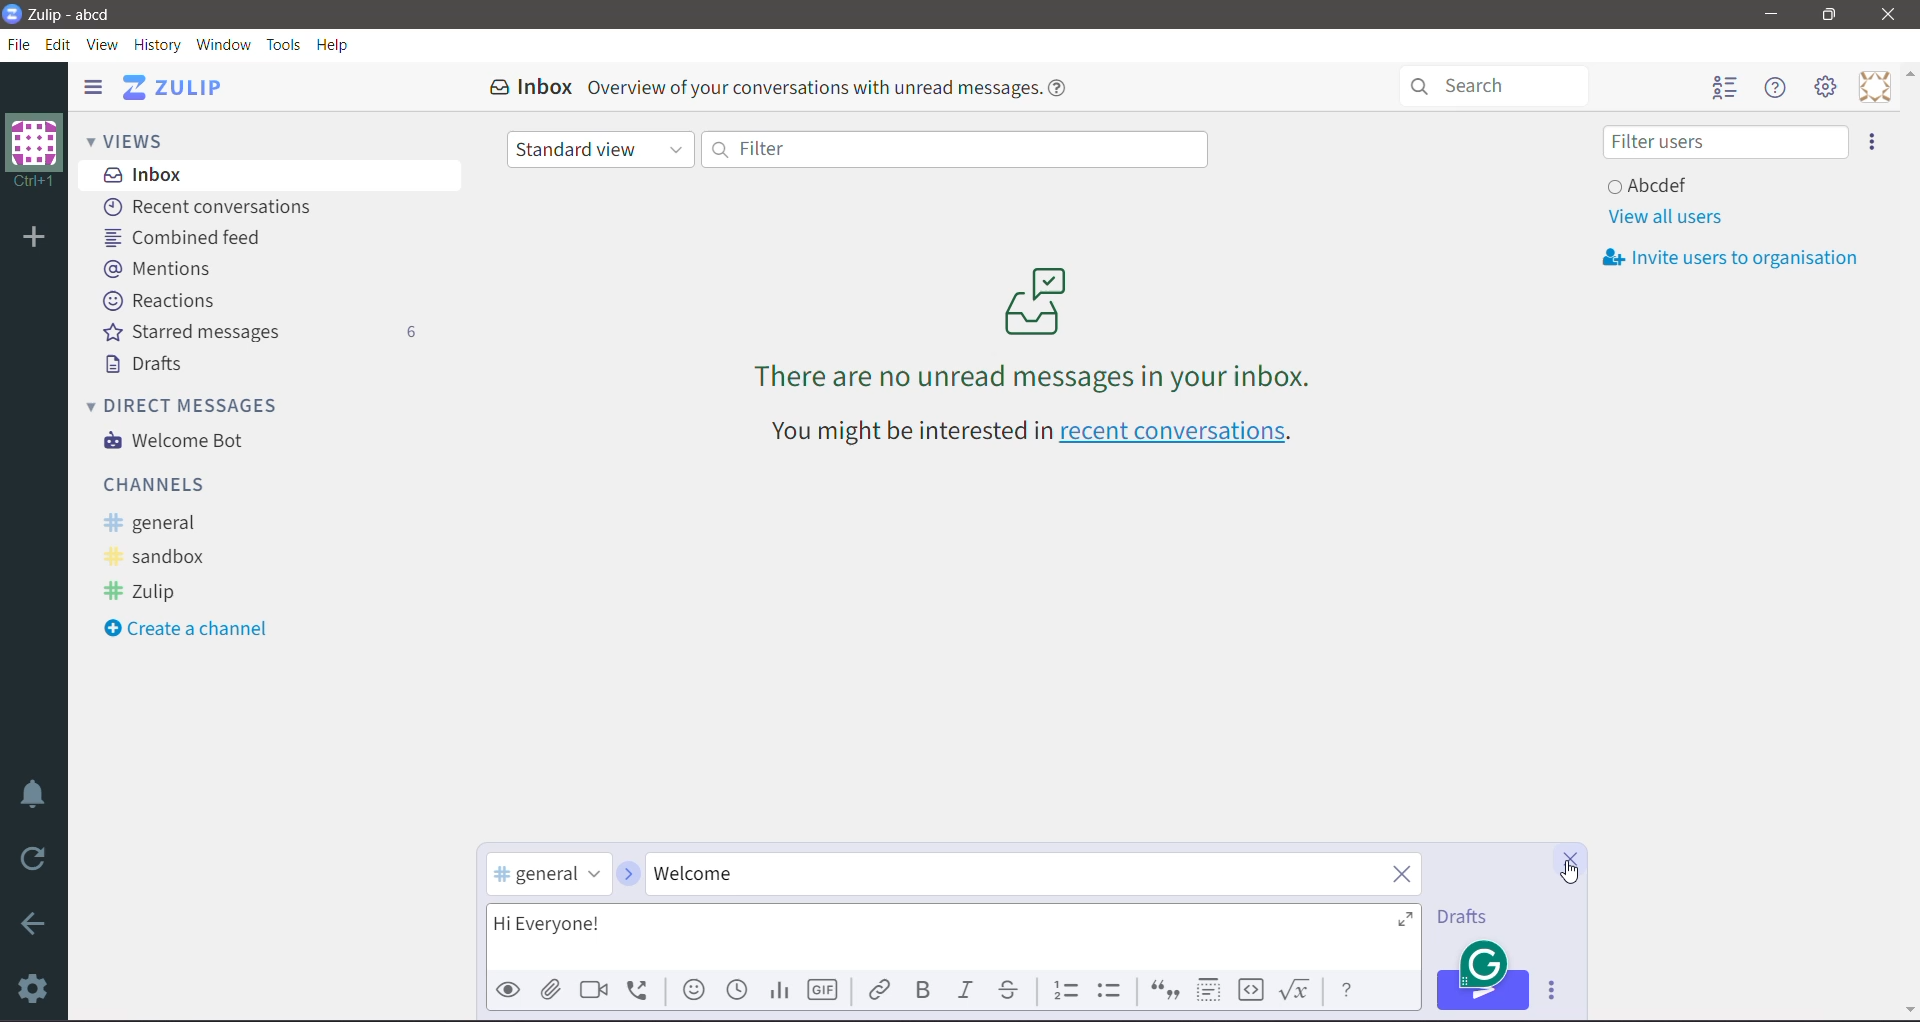  I want to click on There are no unread messages in your inbox, so click(1035, 327).